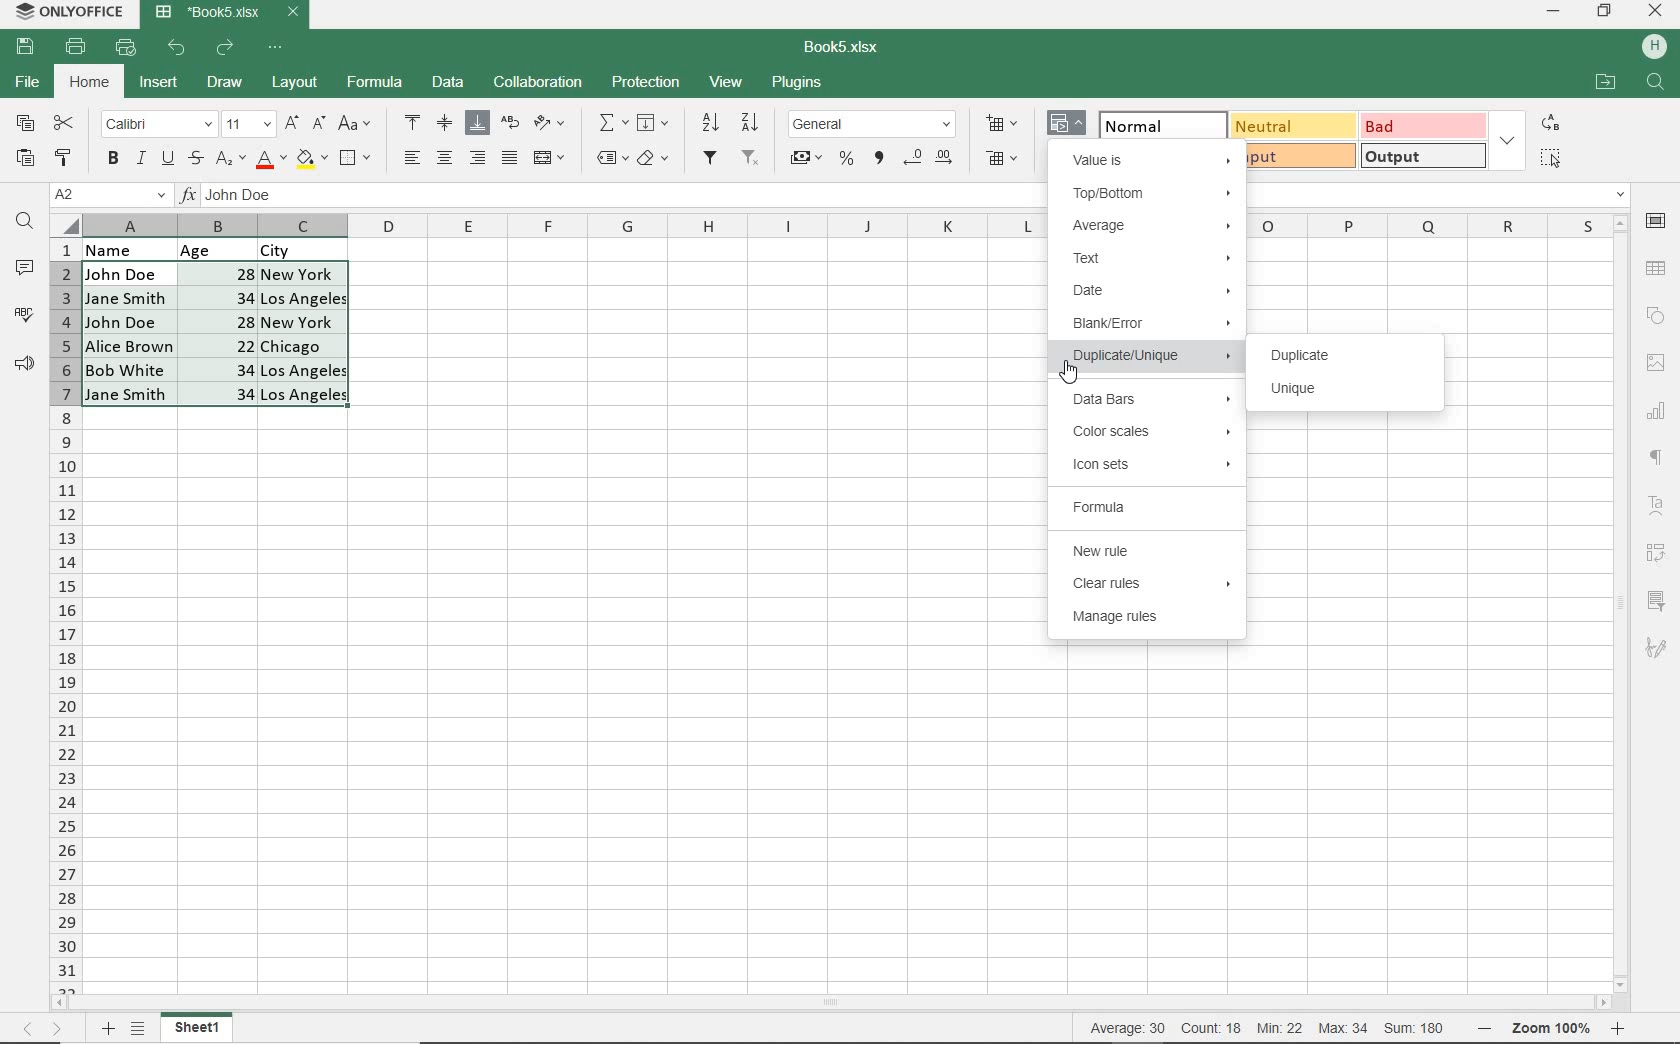 This screenshot has width=1680, height=1044. Describe the element at coordinates (28, 45) in the screenshot. I see `SAVE` at that location.